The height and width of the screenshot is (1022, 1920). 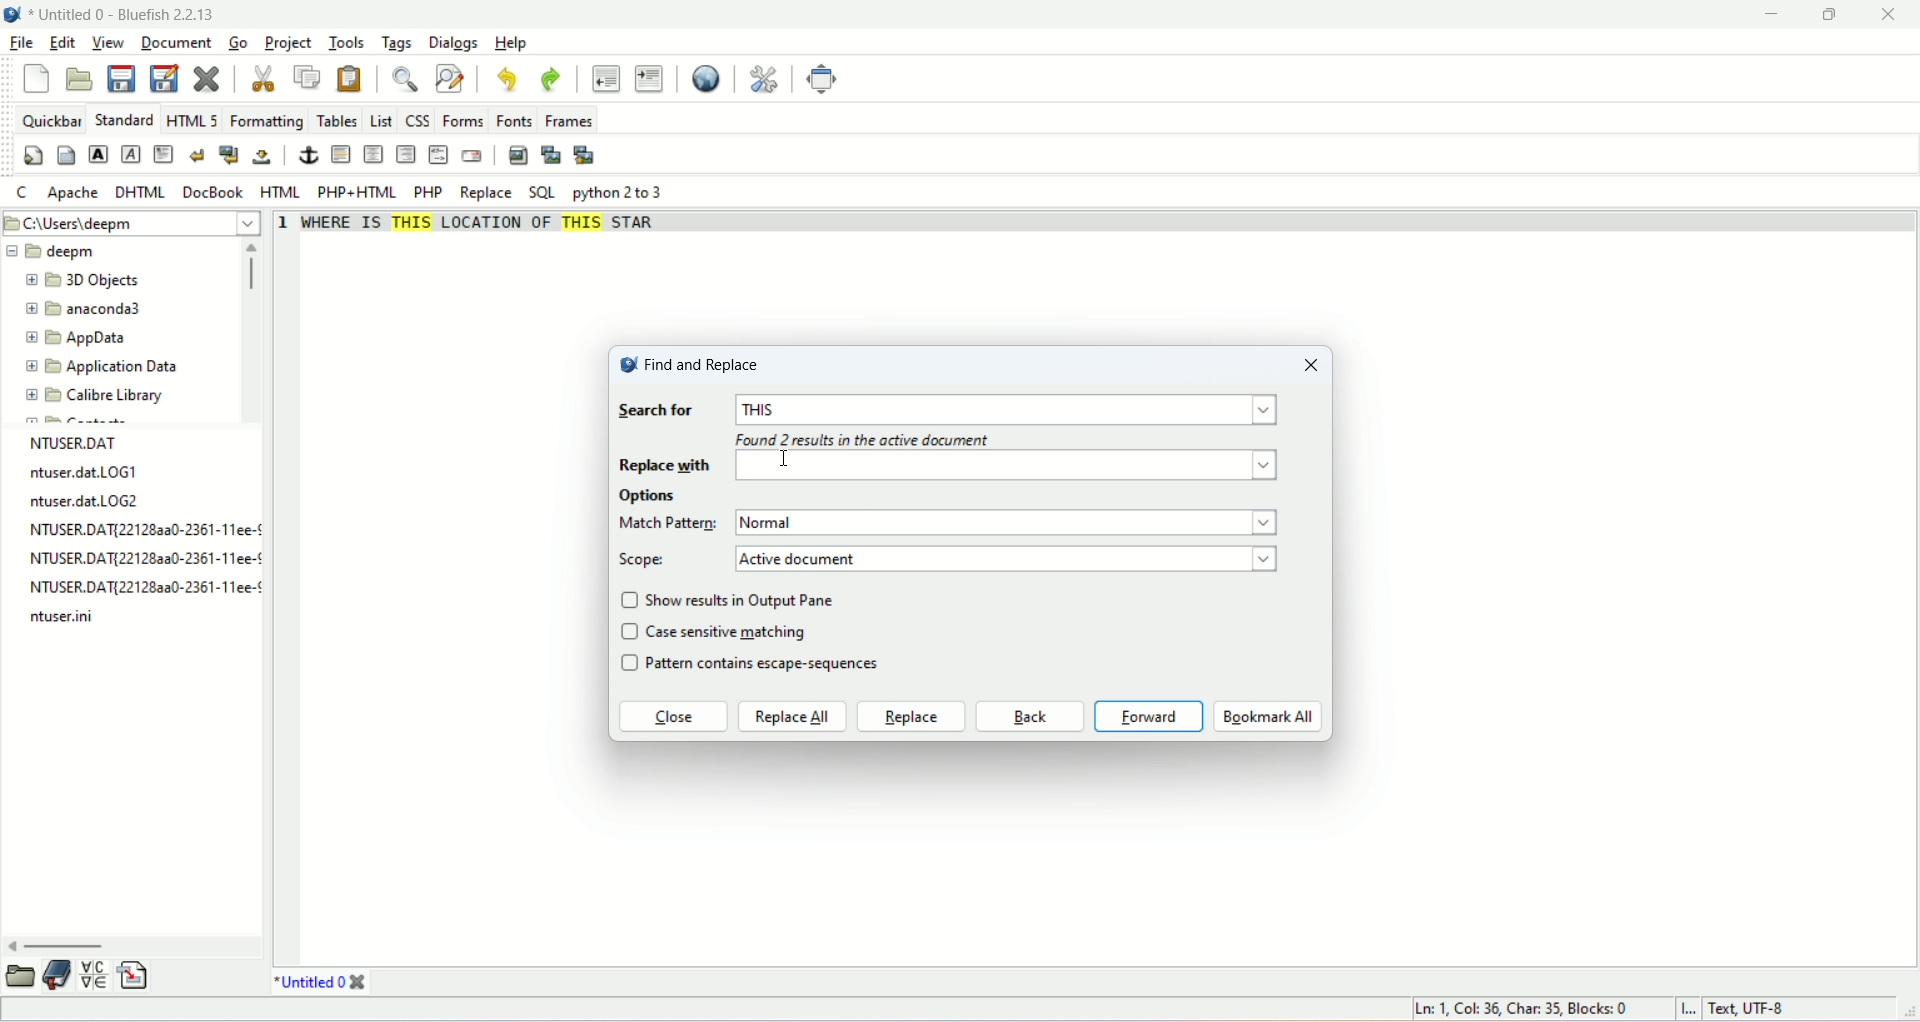 I want to click on found 2 results in the active document, so click(x=862, y=442).